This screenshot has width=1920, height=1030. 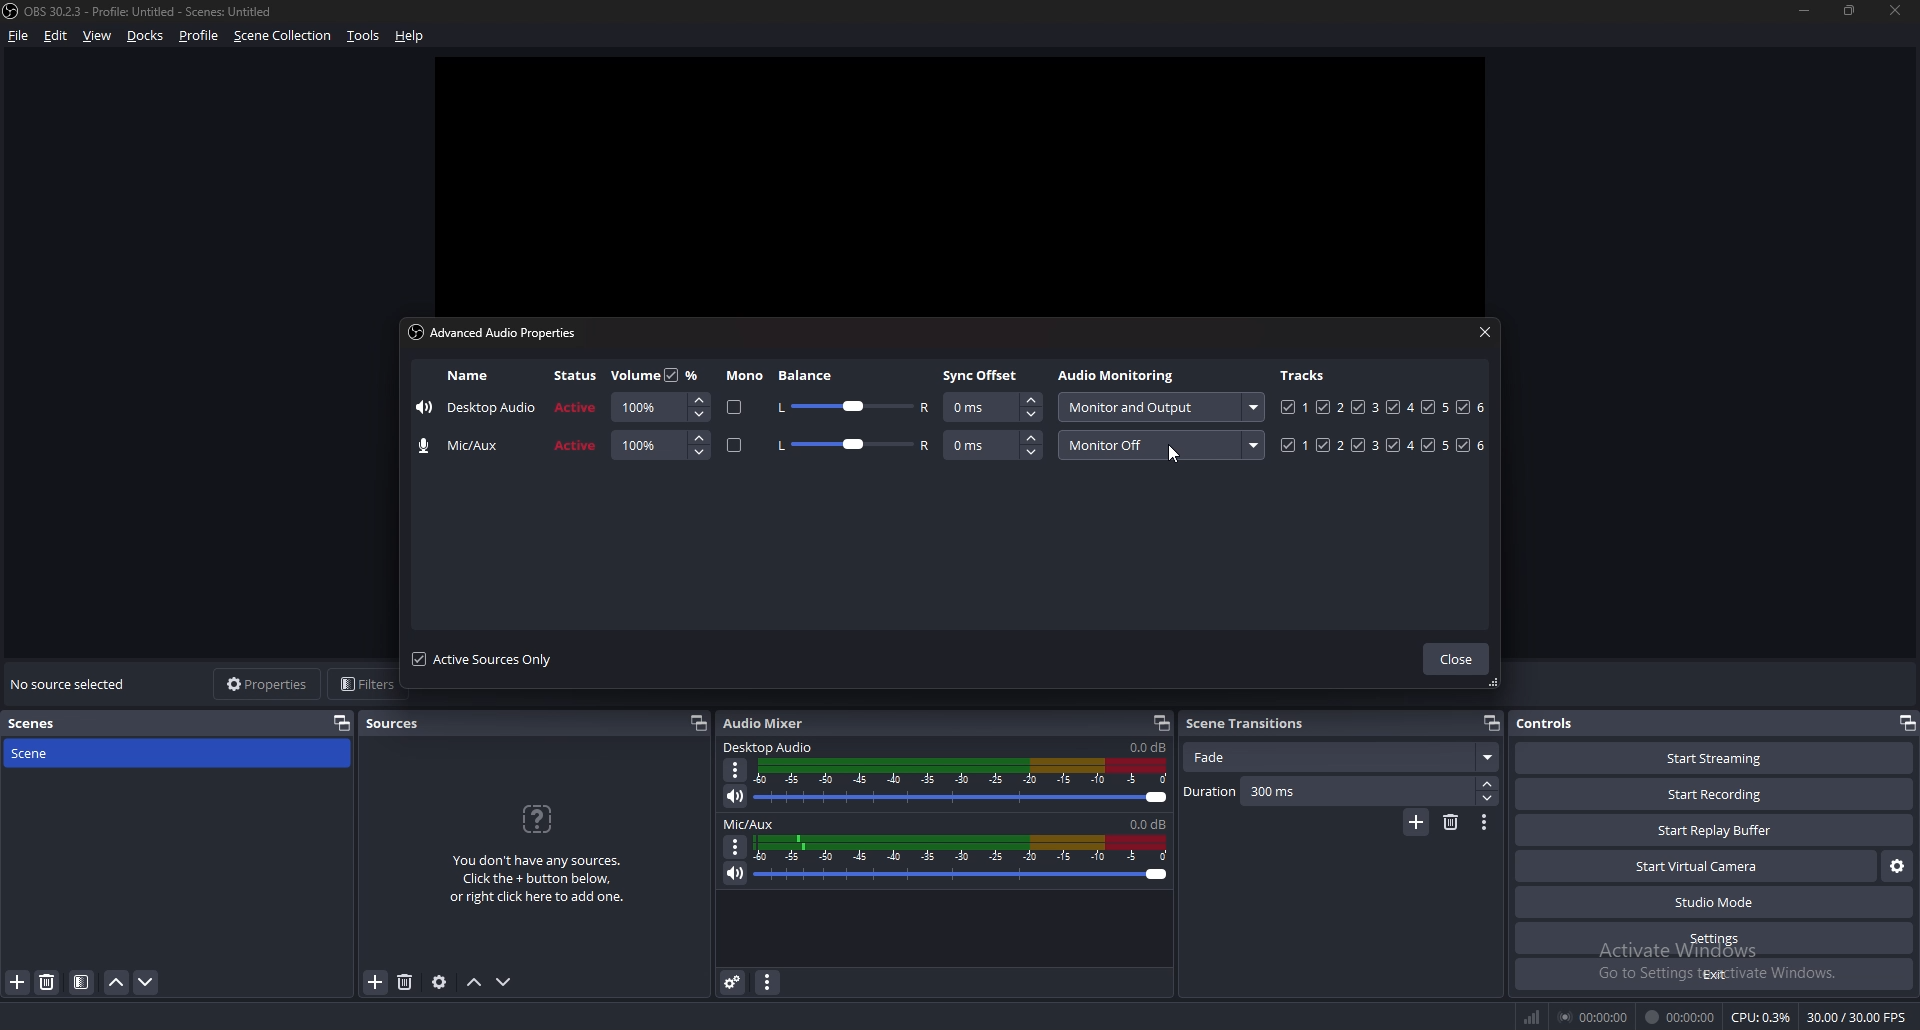 What do you see at coordinates (154, 12) in the screenshot?
I see `‘OBS 30.2.3 - Profile: Untitled - Scenes: Untitled` at bounding box center [154, 12].